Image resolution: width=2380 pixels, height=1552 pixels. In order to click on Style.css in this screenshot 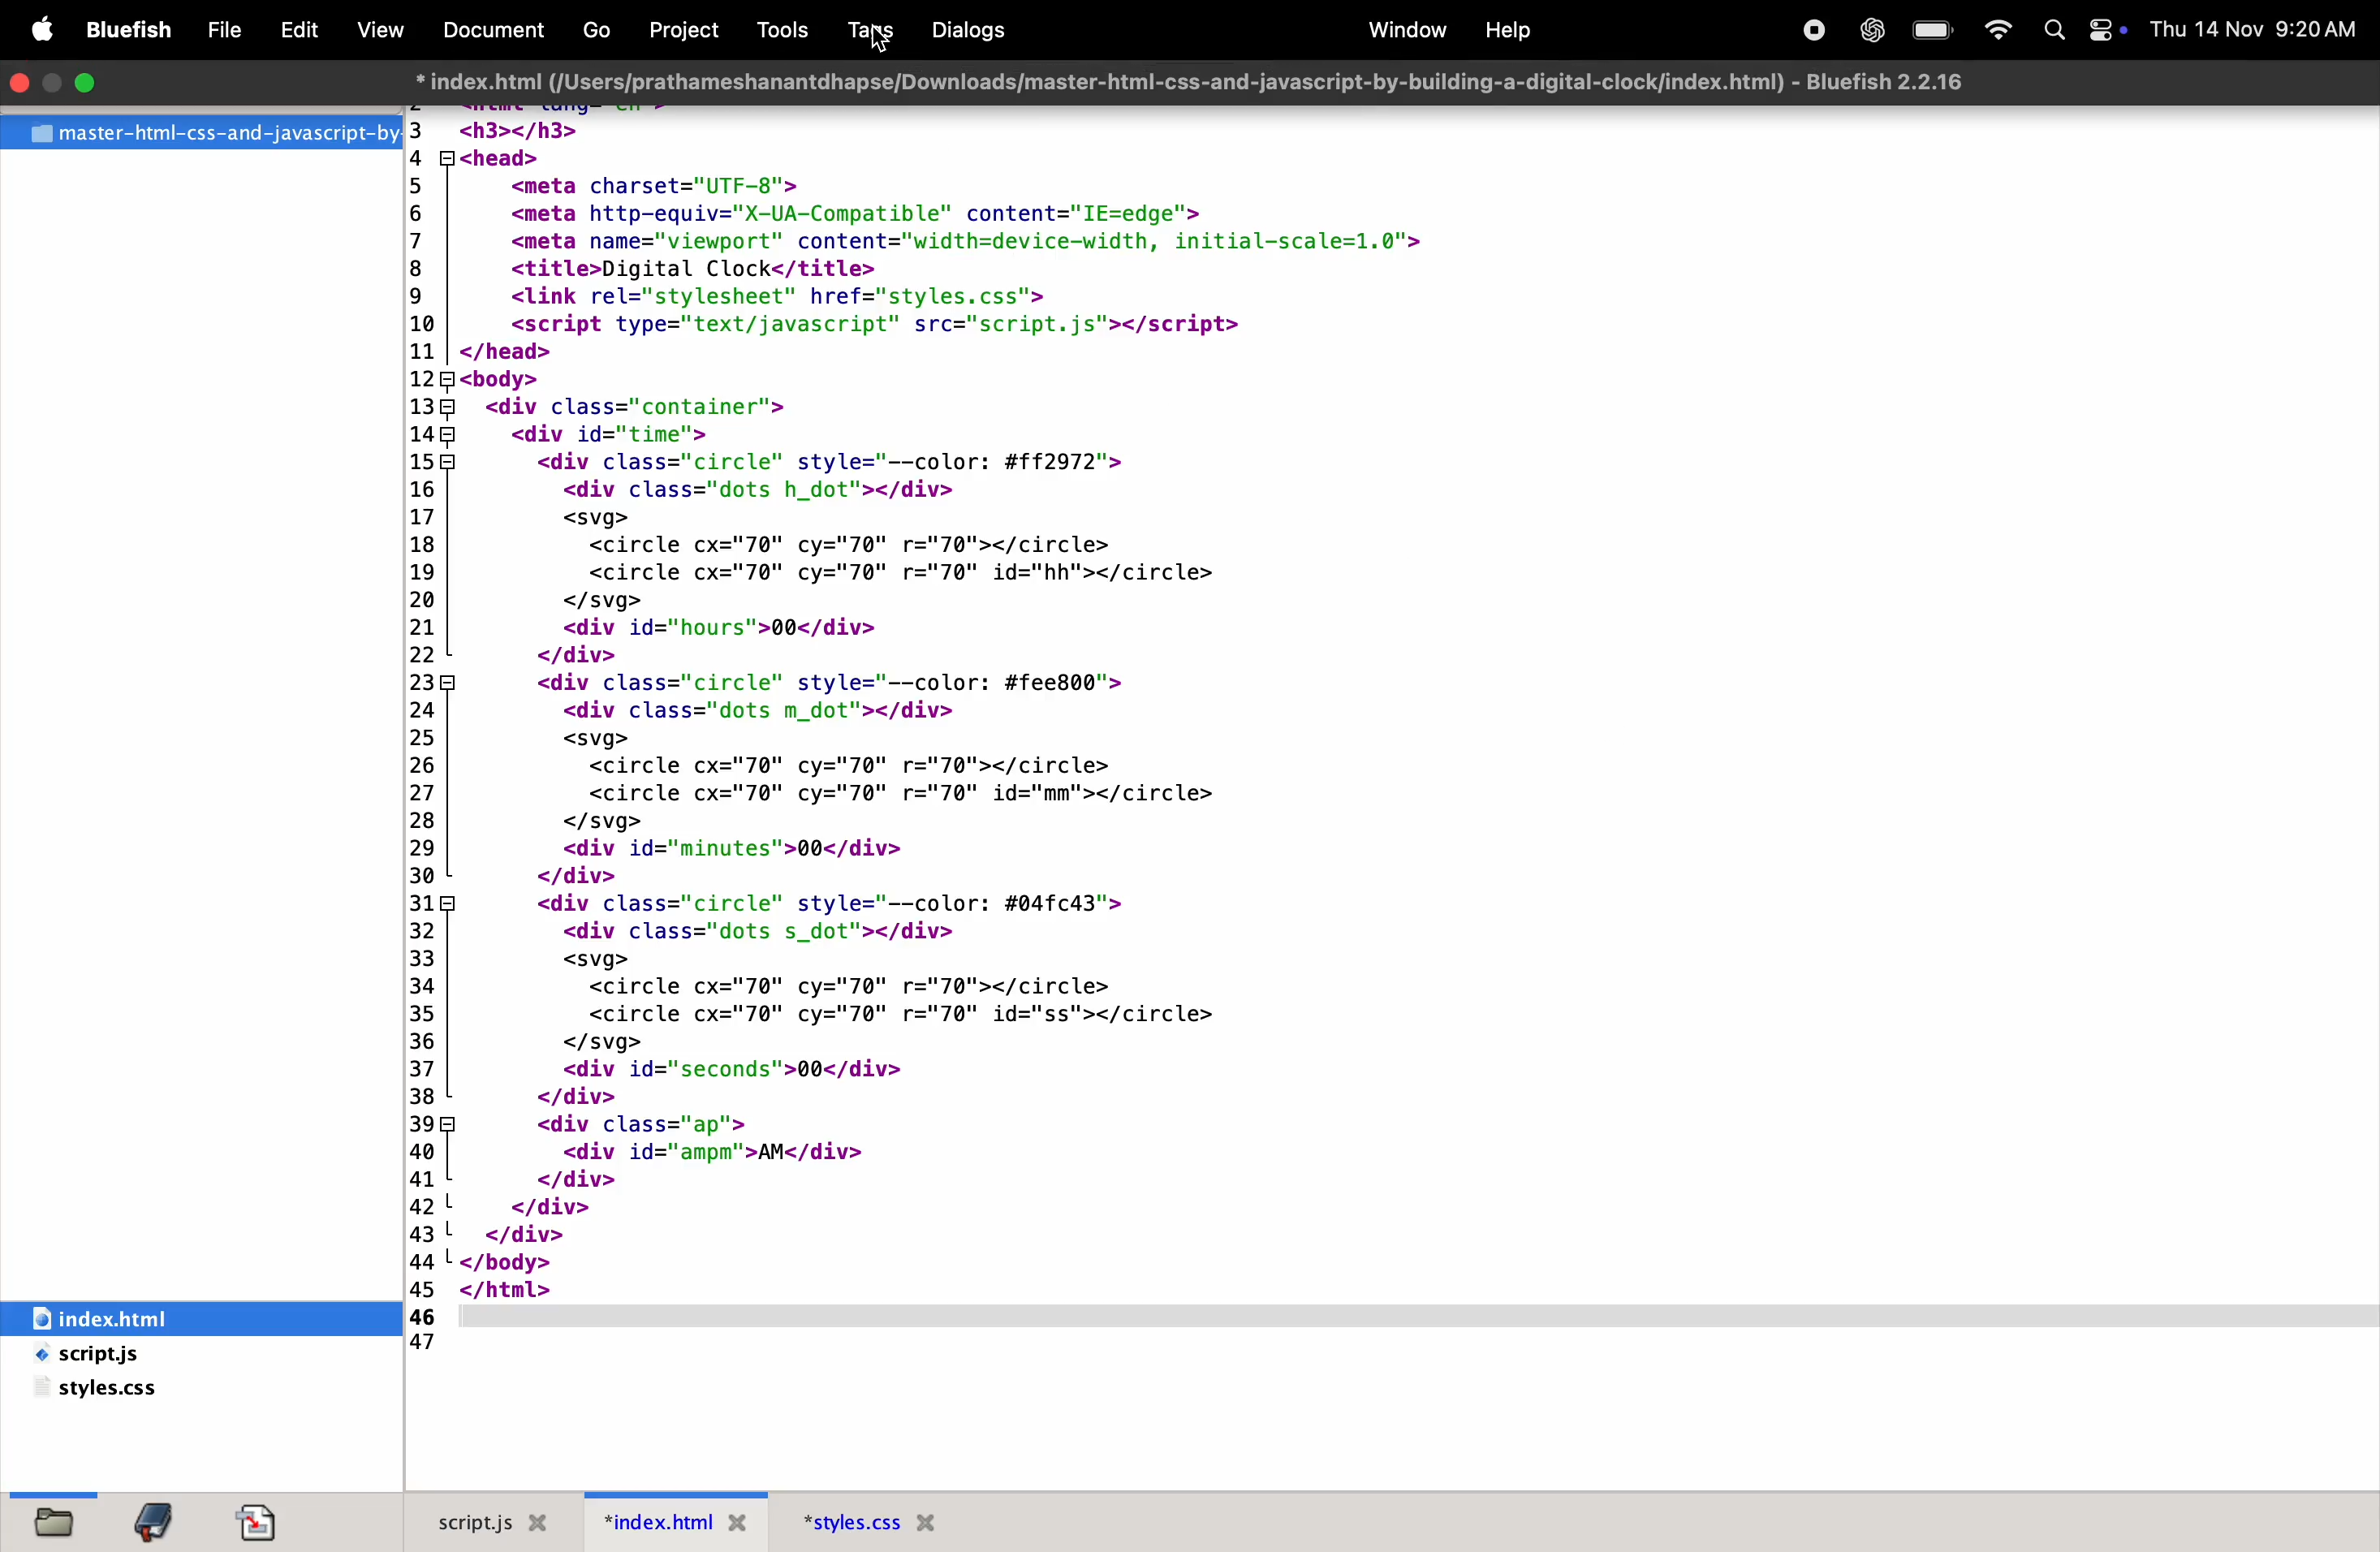, I will do `click(908, 1521)`.